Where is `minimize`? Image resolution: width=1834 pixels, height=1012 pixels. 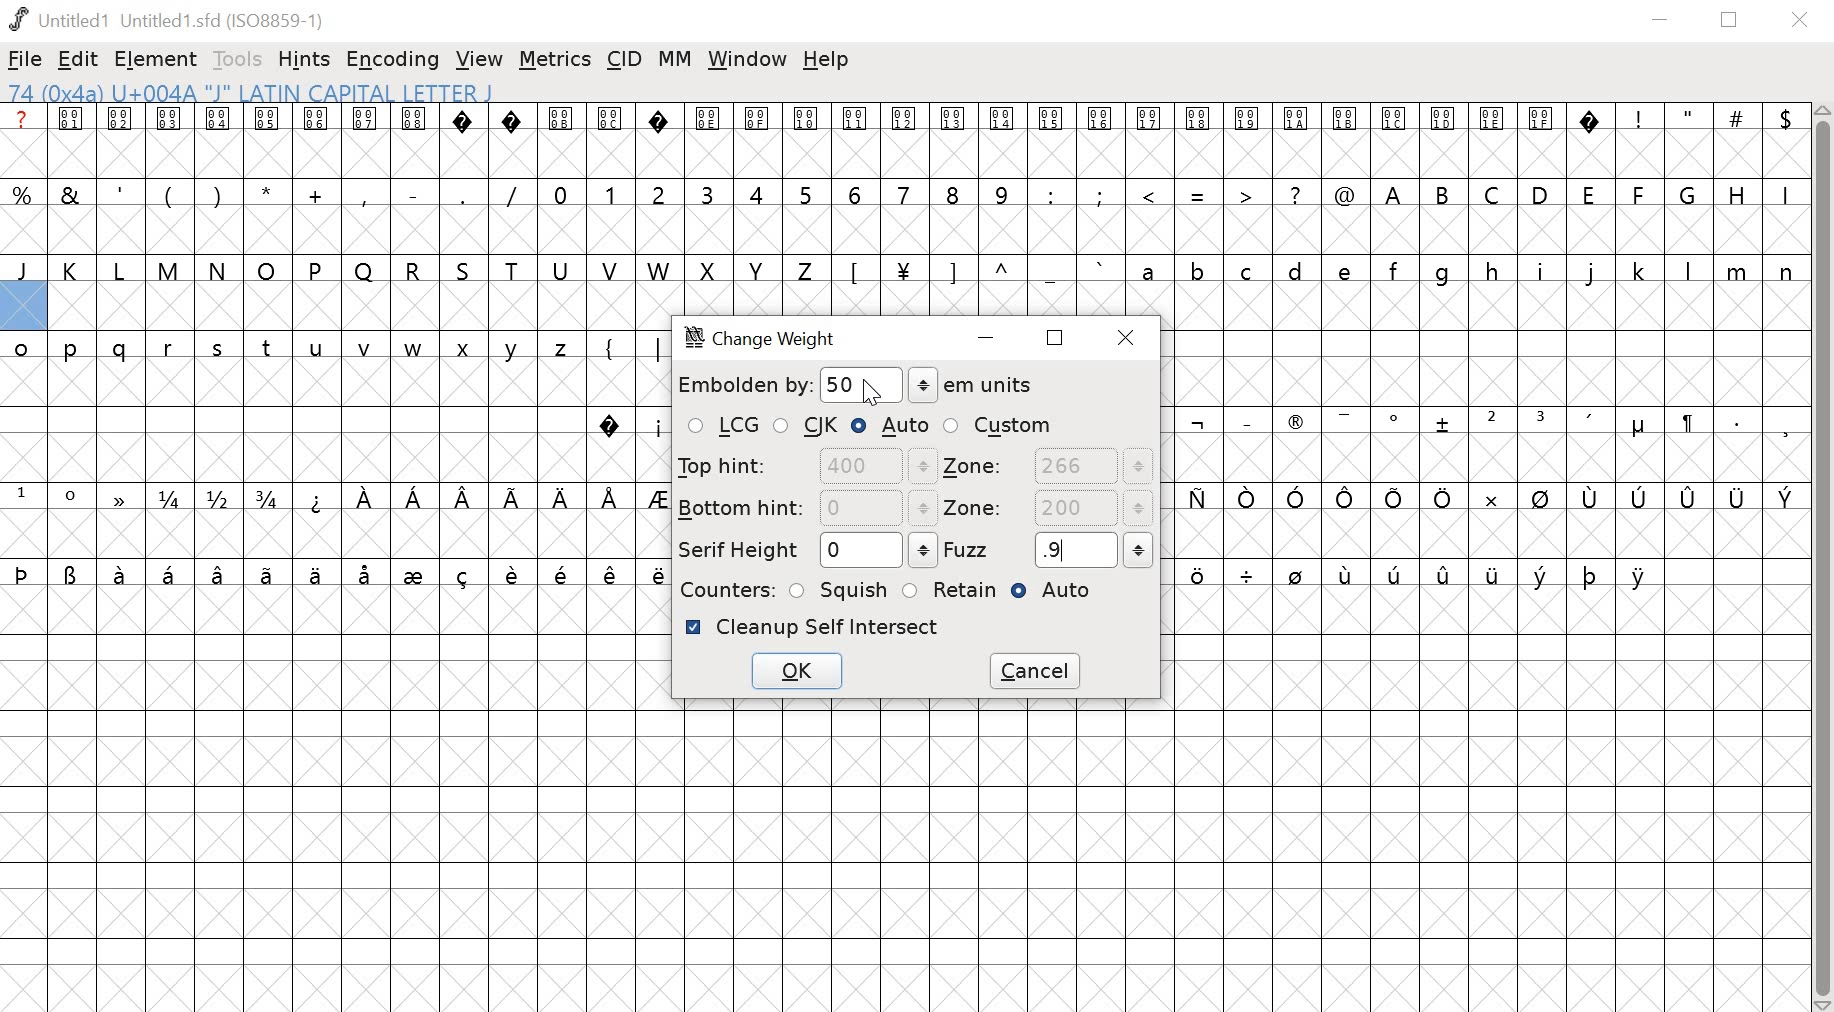
minimize is located at coordinates (1660, 21).